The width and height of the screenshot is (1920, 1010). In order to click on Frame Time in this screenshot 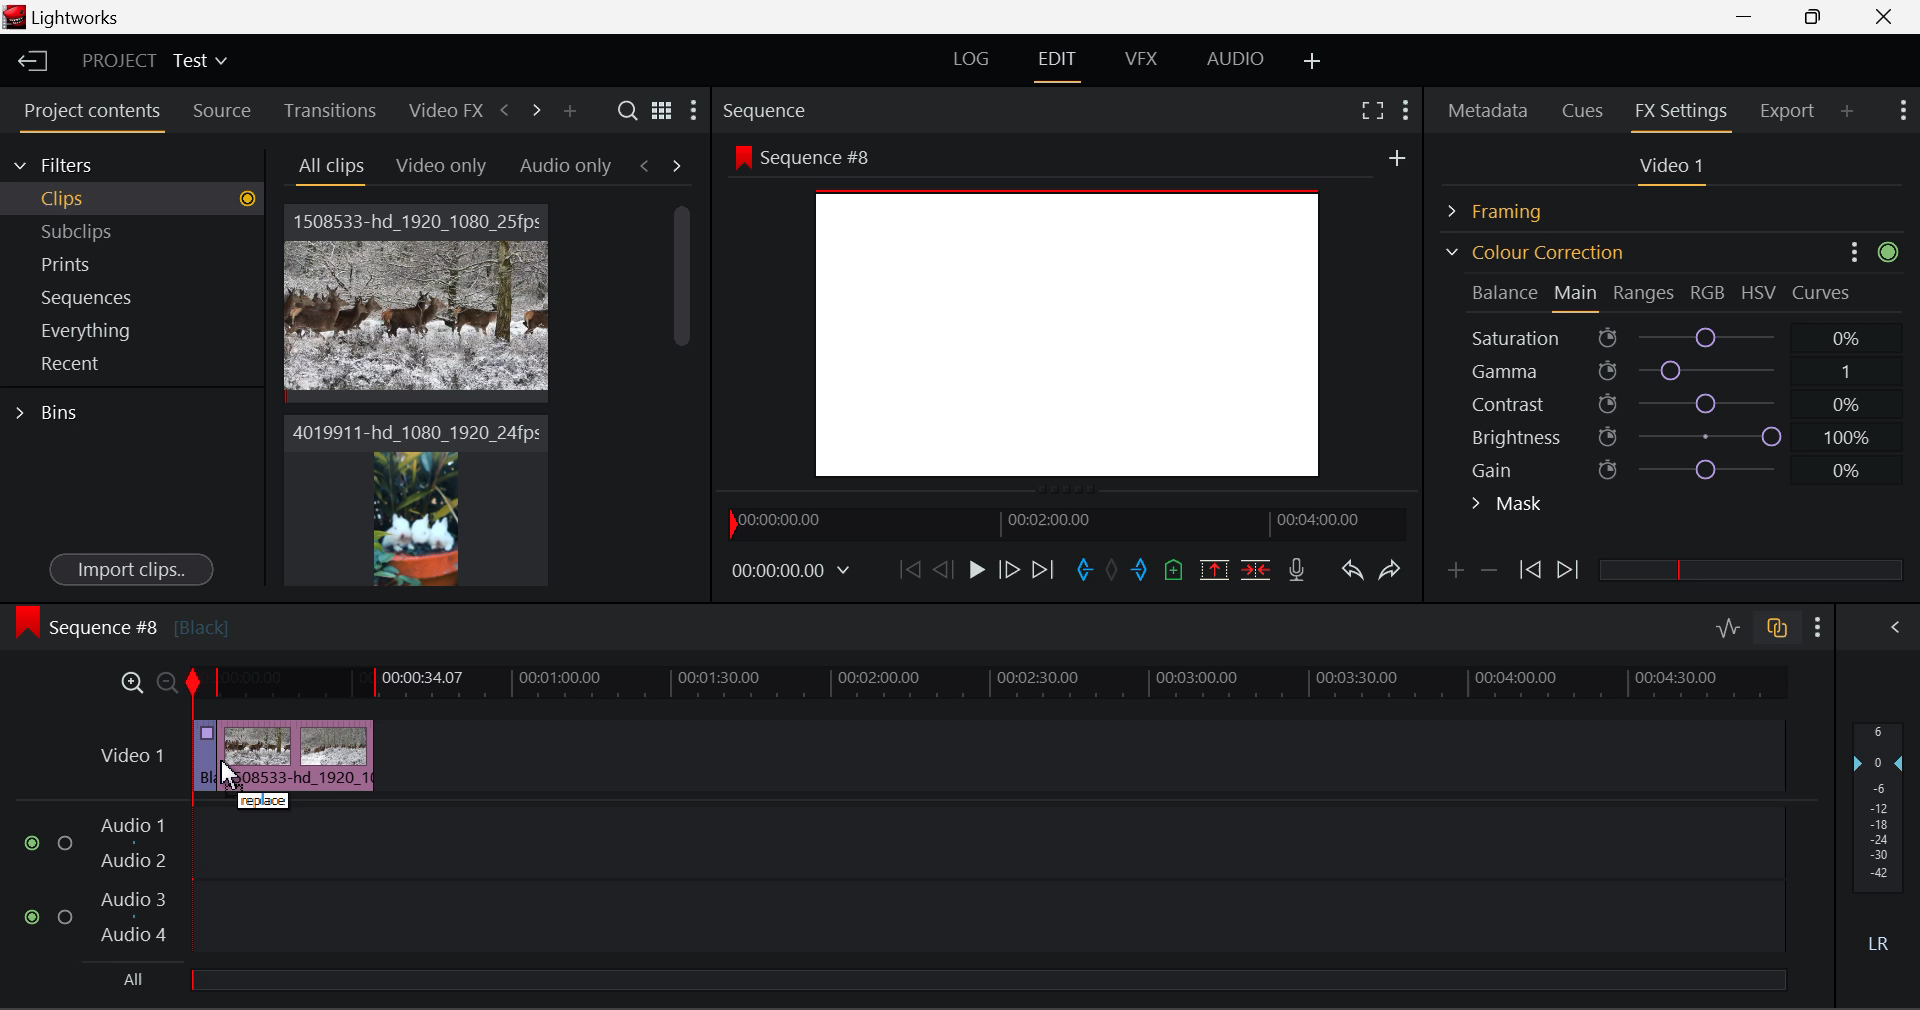, I will do `click(792, 572)`.